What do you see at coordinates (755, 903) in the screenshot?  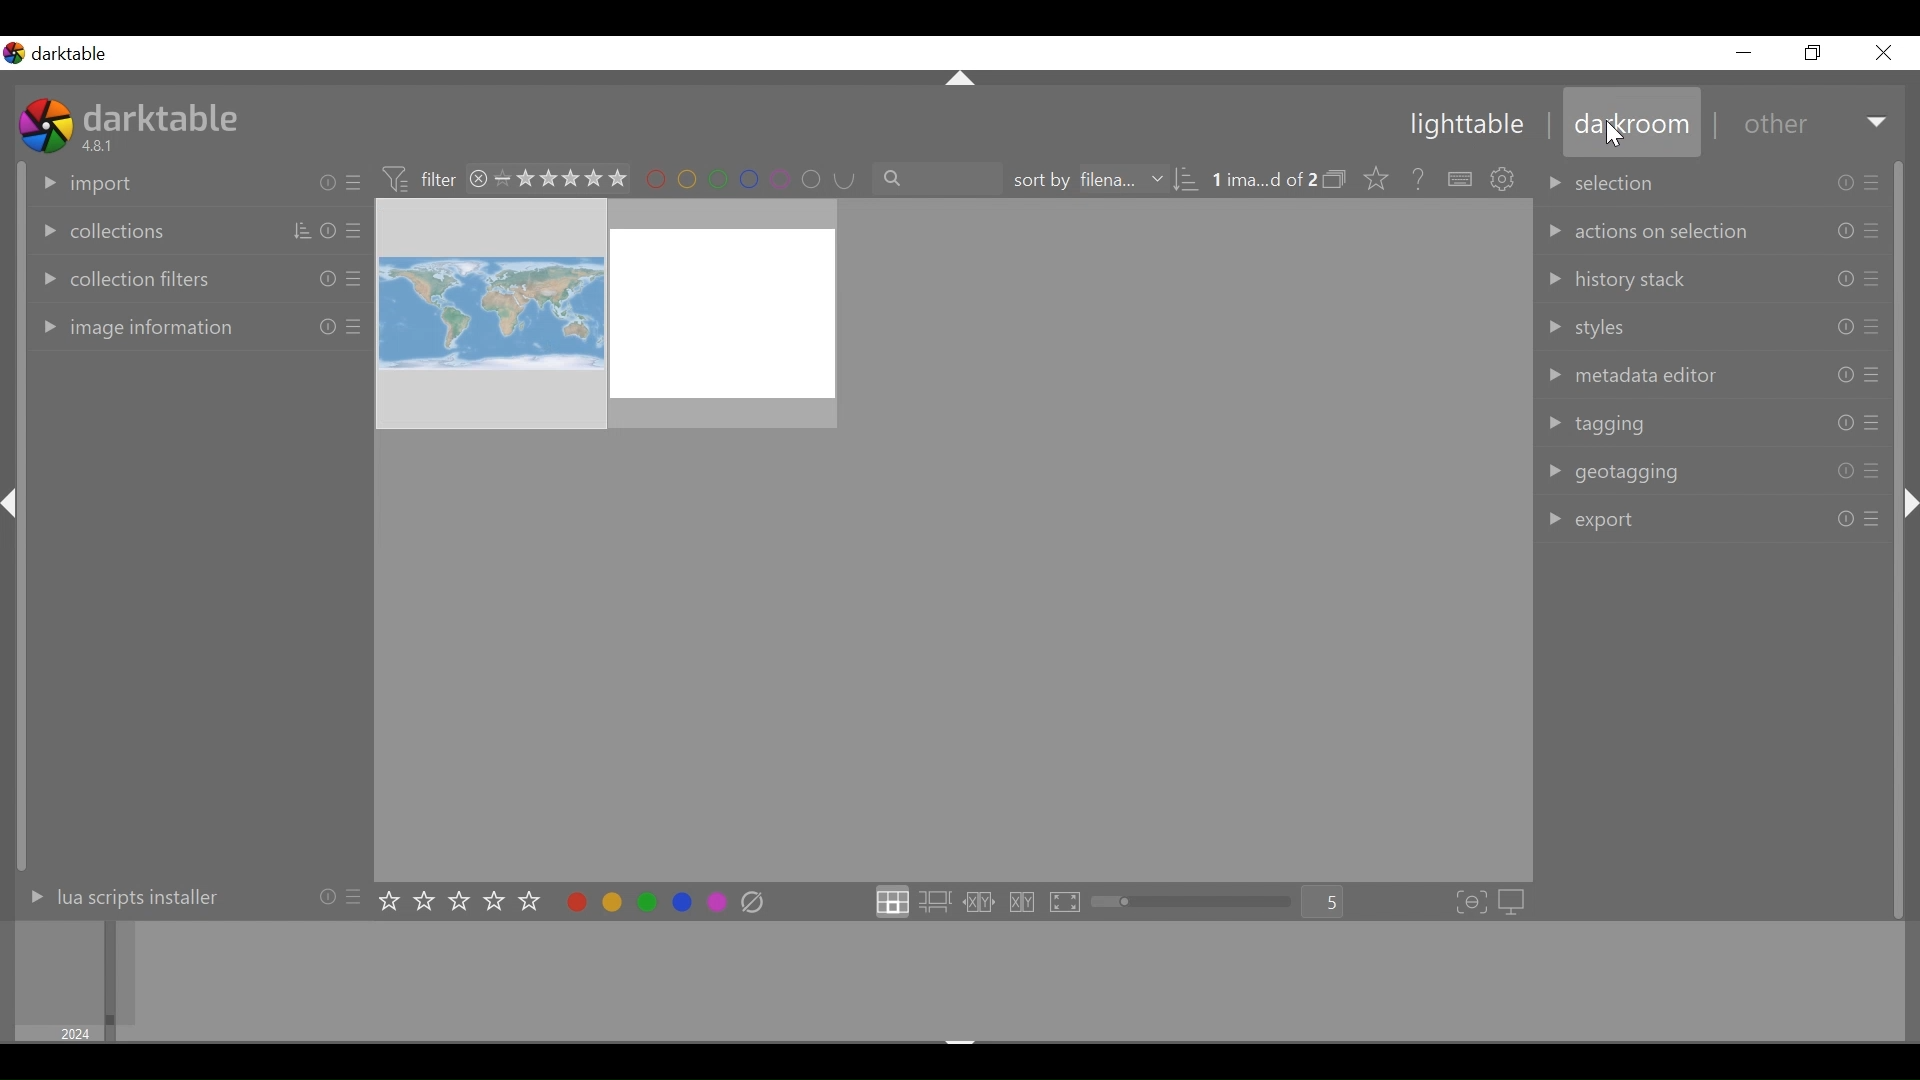 I see `clear color label` at bounding box center [755, 903].